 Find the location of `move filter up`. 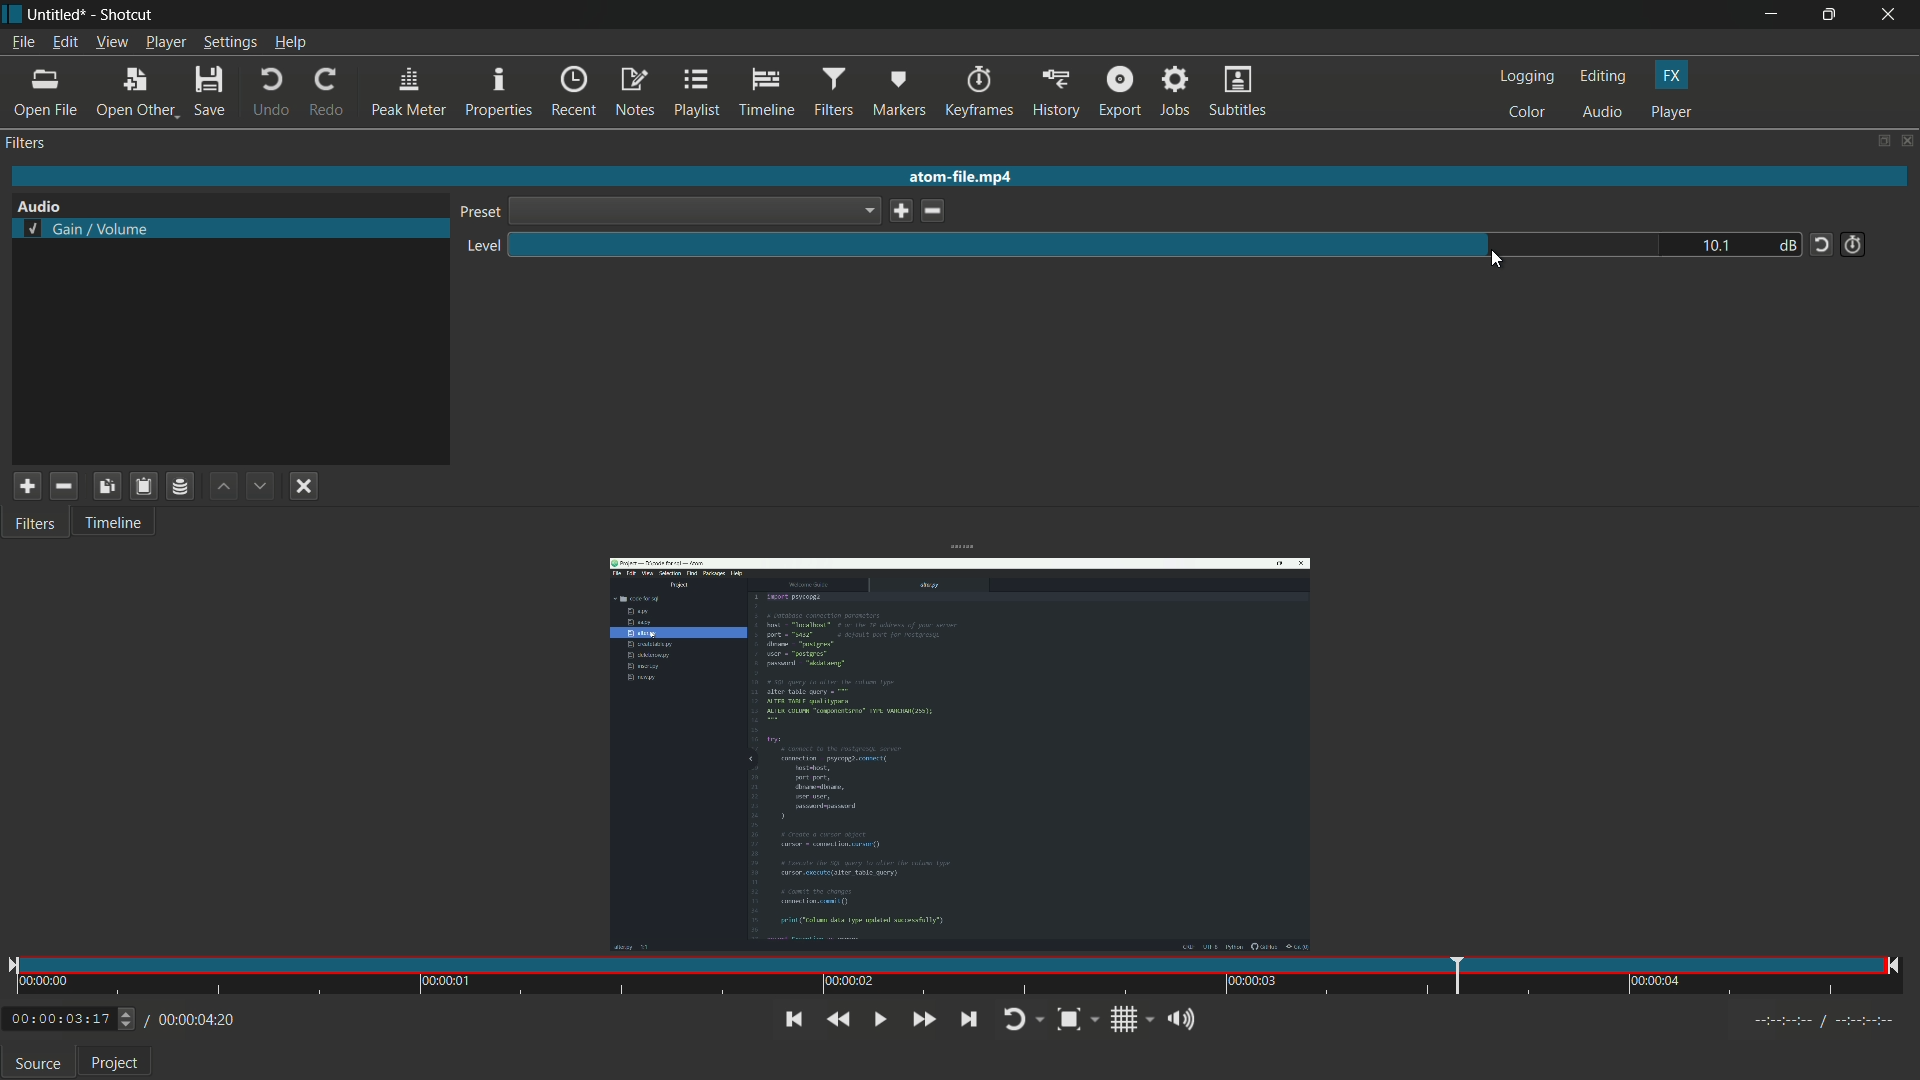

move filter up is located at coordinates (221, 486).